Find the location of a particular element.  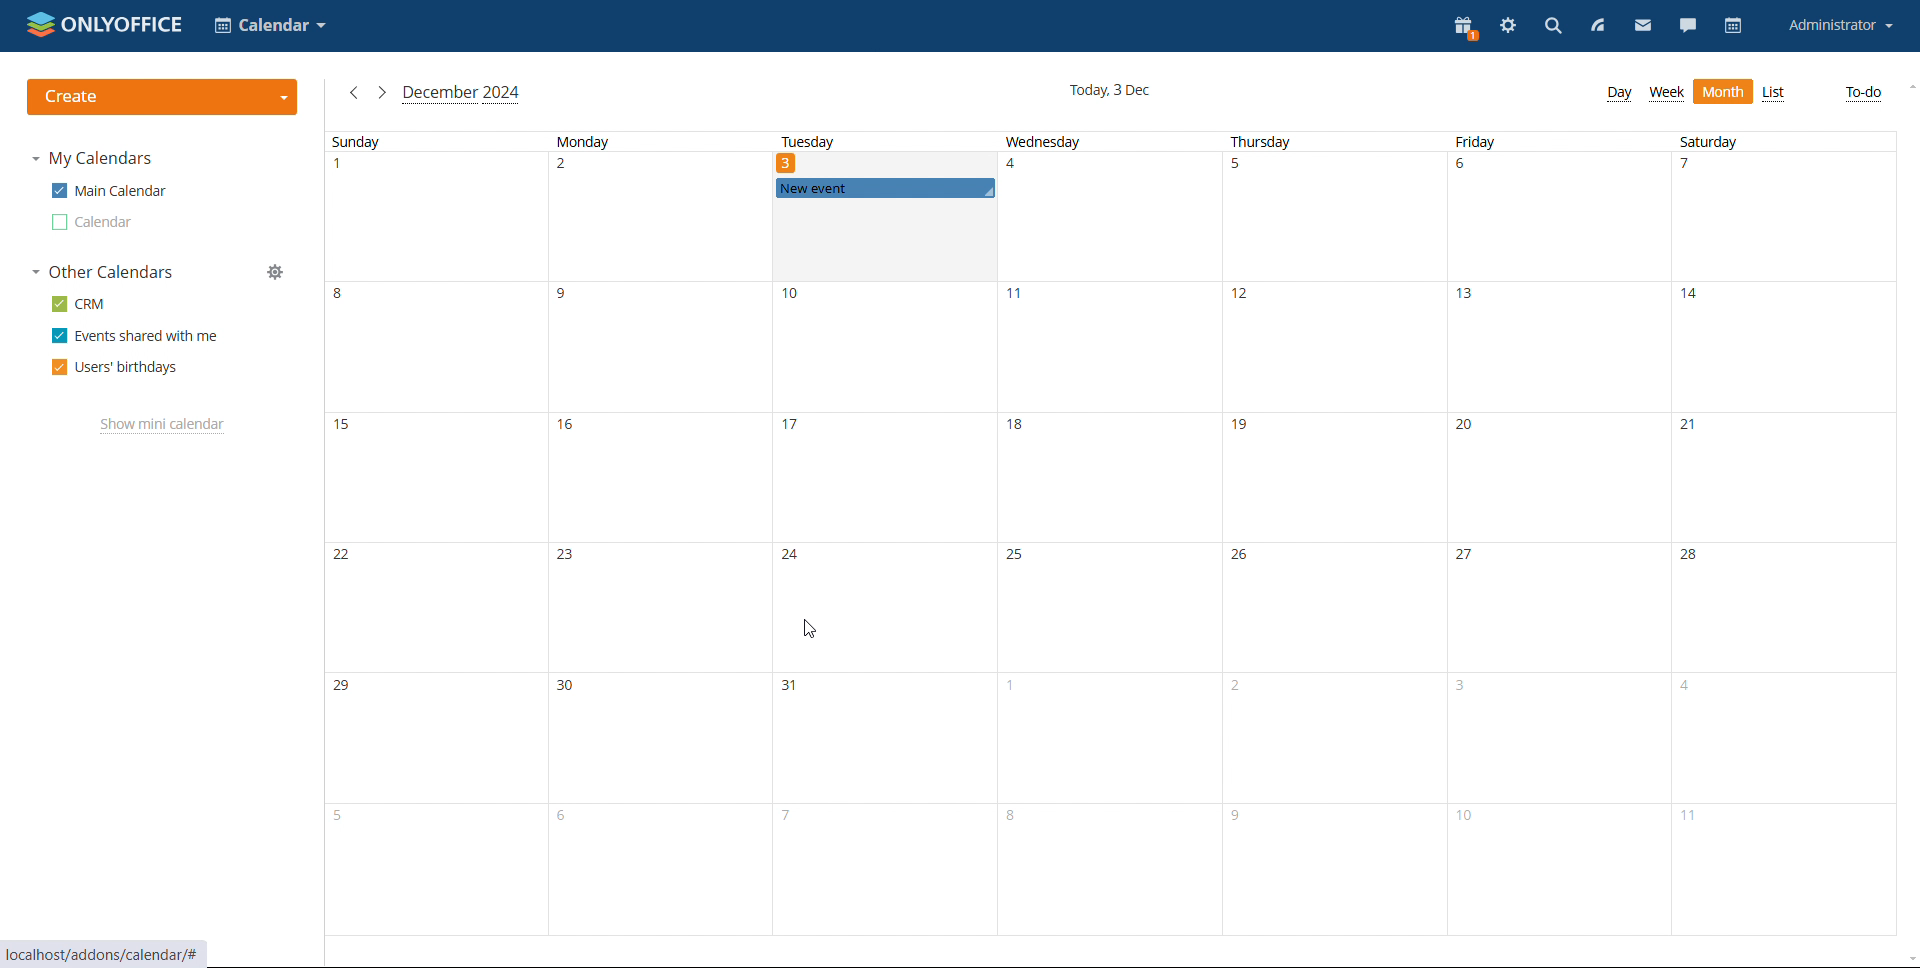

fsyr is located at coordinates (1341, 871).